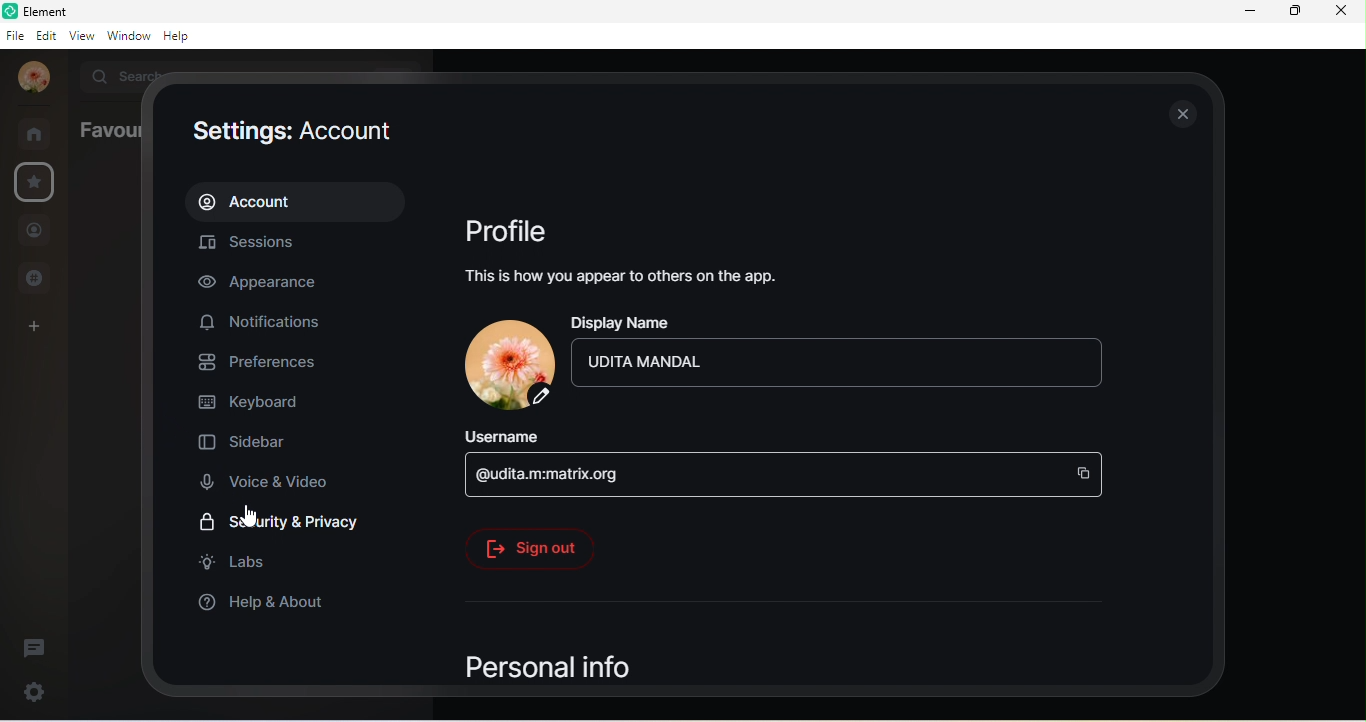 Image resolution: width=1366 pixels, height=722 pixels. Describe the element at coordinates (782, 475) in the screenshot. I see `@udita.m.matrix.org` at that location.